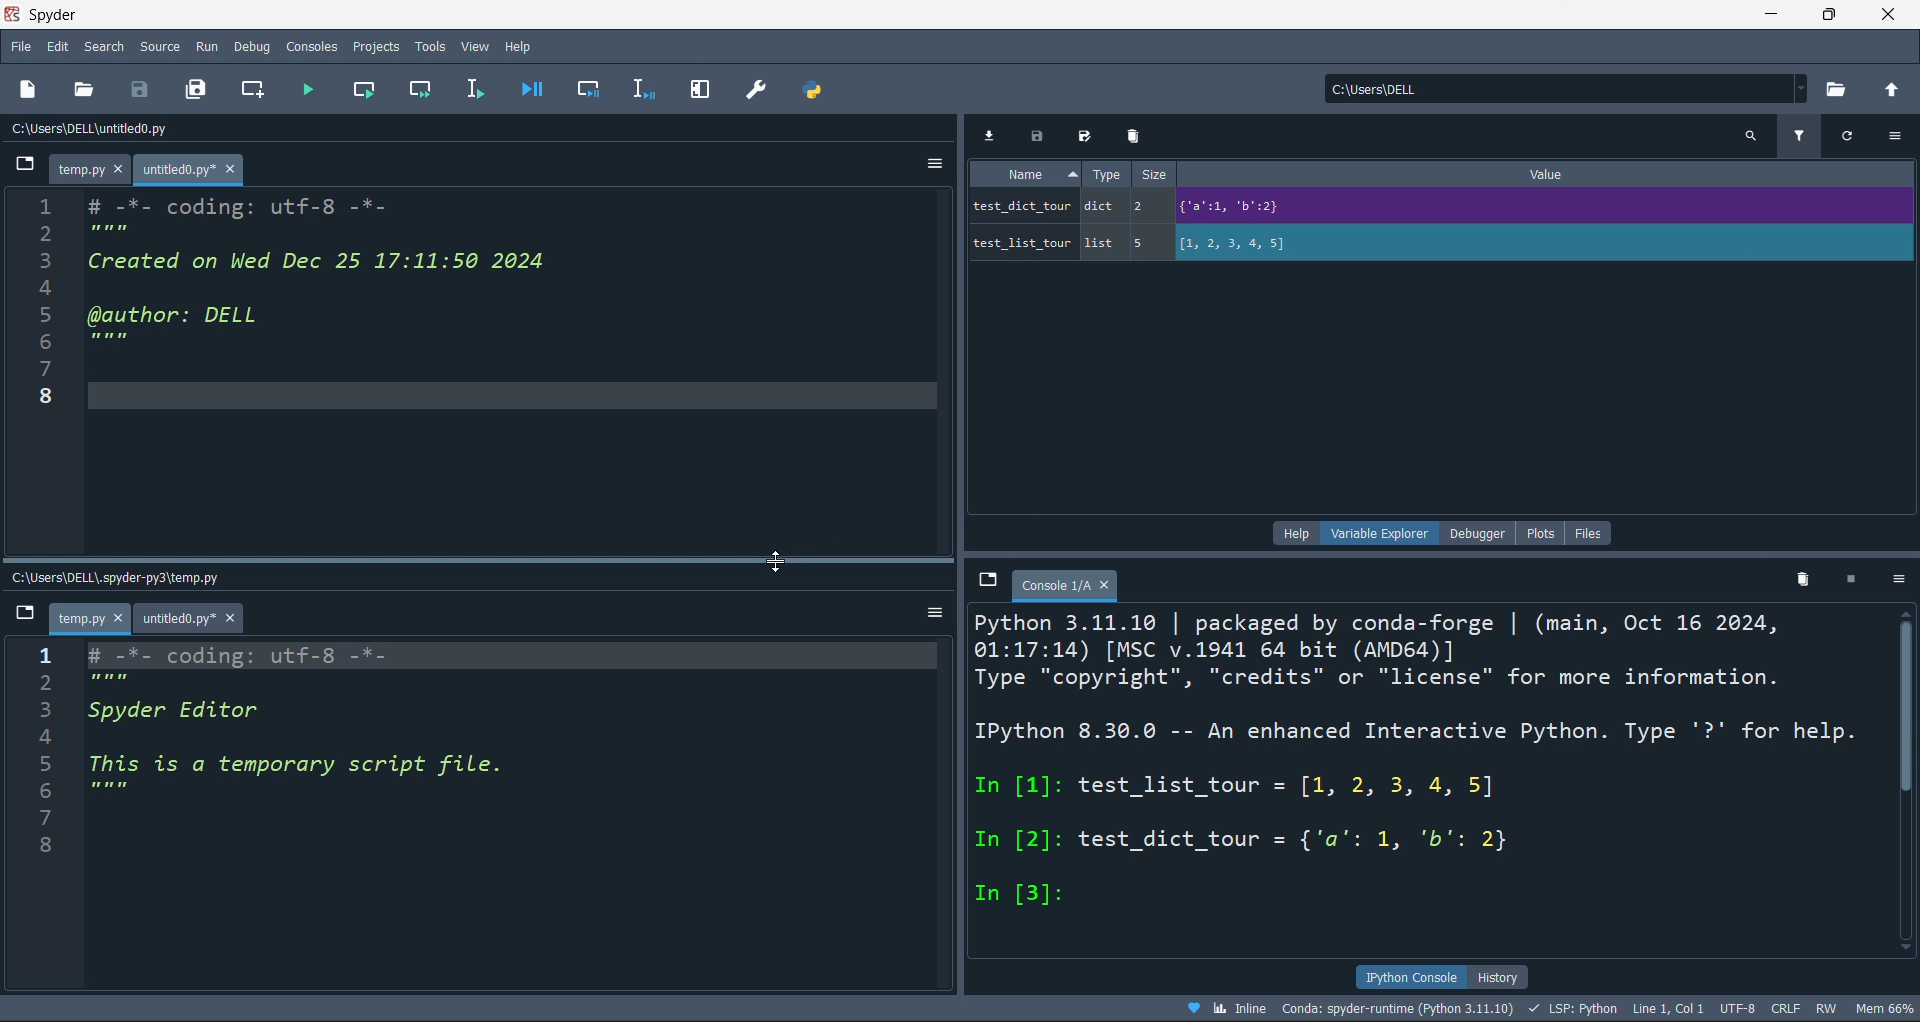 The image size is (1920, 1022). What do you see at coordinates (1908, 771) in the screenshot?
I see `Scrollbar` at bounding box center [1908, 771].